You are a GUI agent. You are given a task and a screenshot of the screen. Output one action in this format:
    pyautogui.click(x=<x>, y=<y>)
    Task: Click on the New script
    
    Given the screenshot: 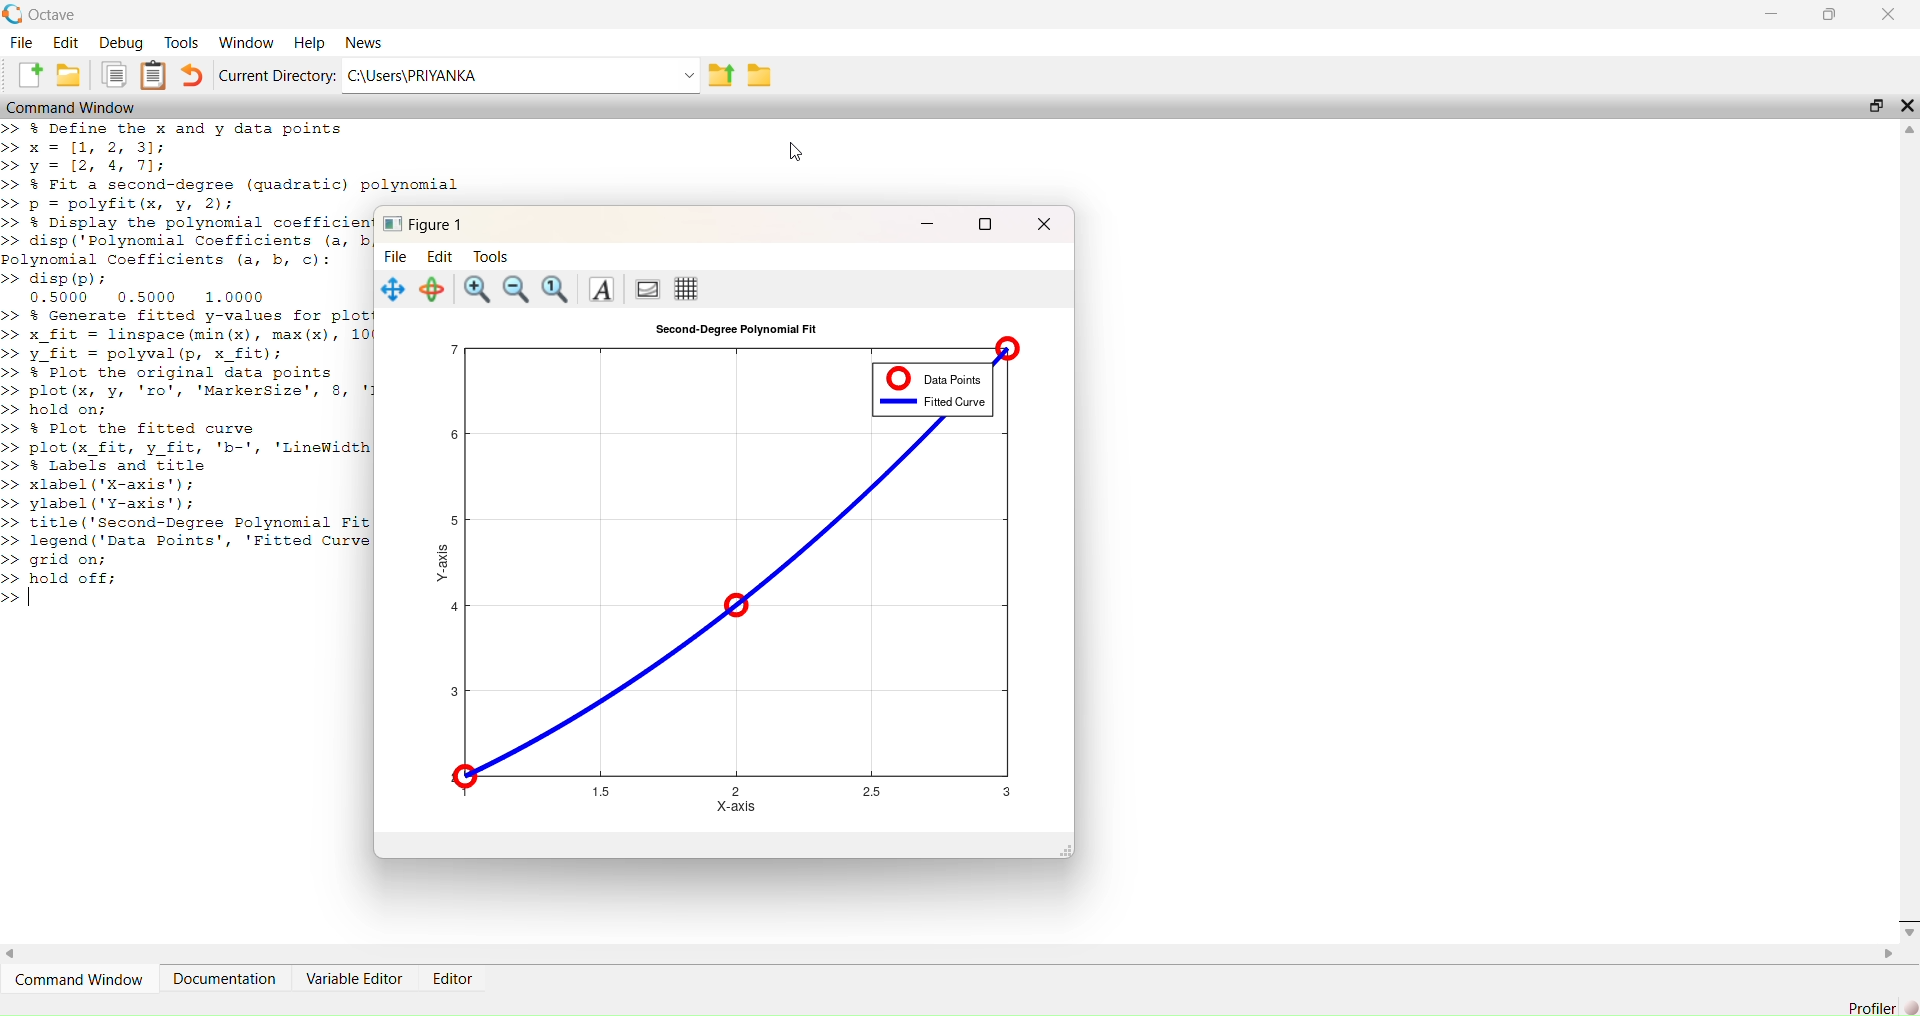 What is the action you would take?
    pyautogui.click(x=31, y=75)
    